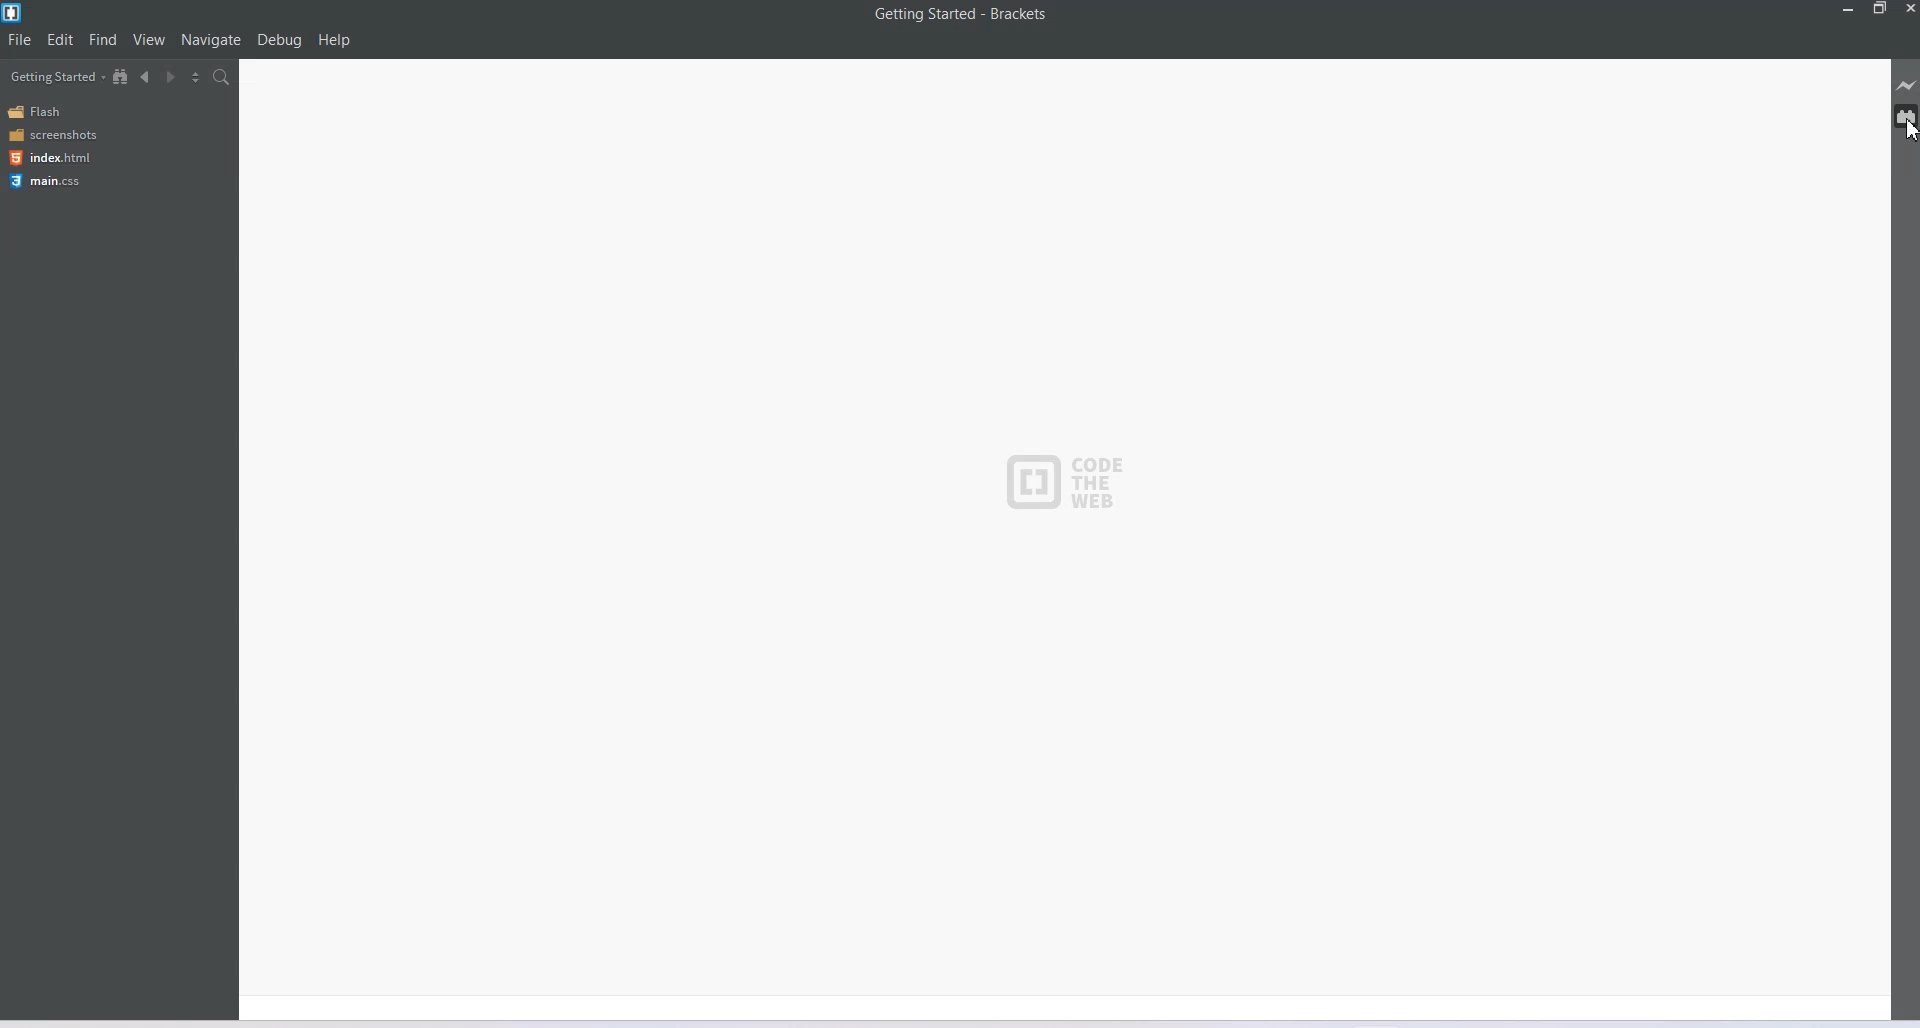 The image size is (1920, 1028). Describe the element at coordinates (49, 181) in the screenshot. I see `main.css` at that location.